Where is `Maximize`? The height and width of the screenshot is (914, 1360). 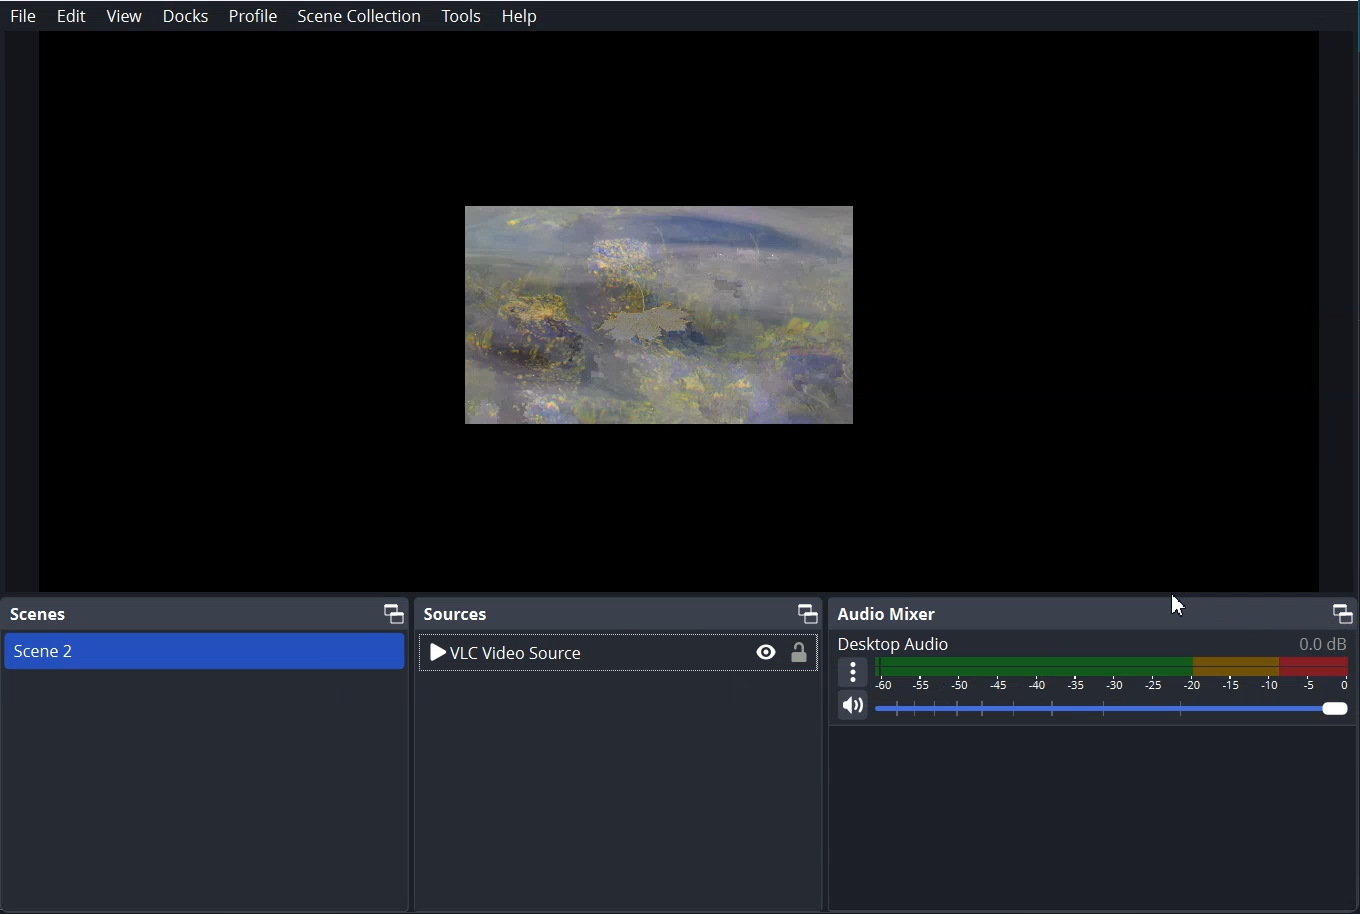
Maximize is located at coordinates (807, 610).